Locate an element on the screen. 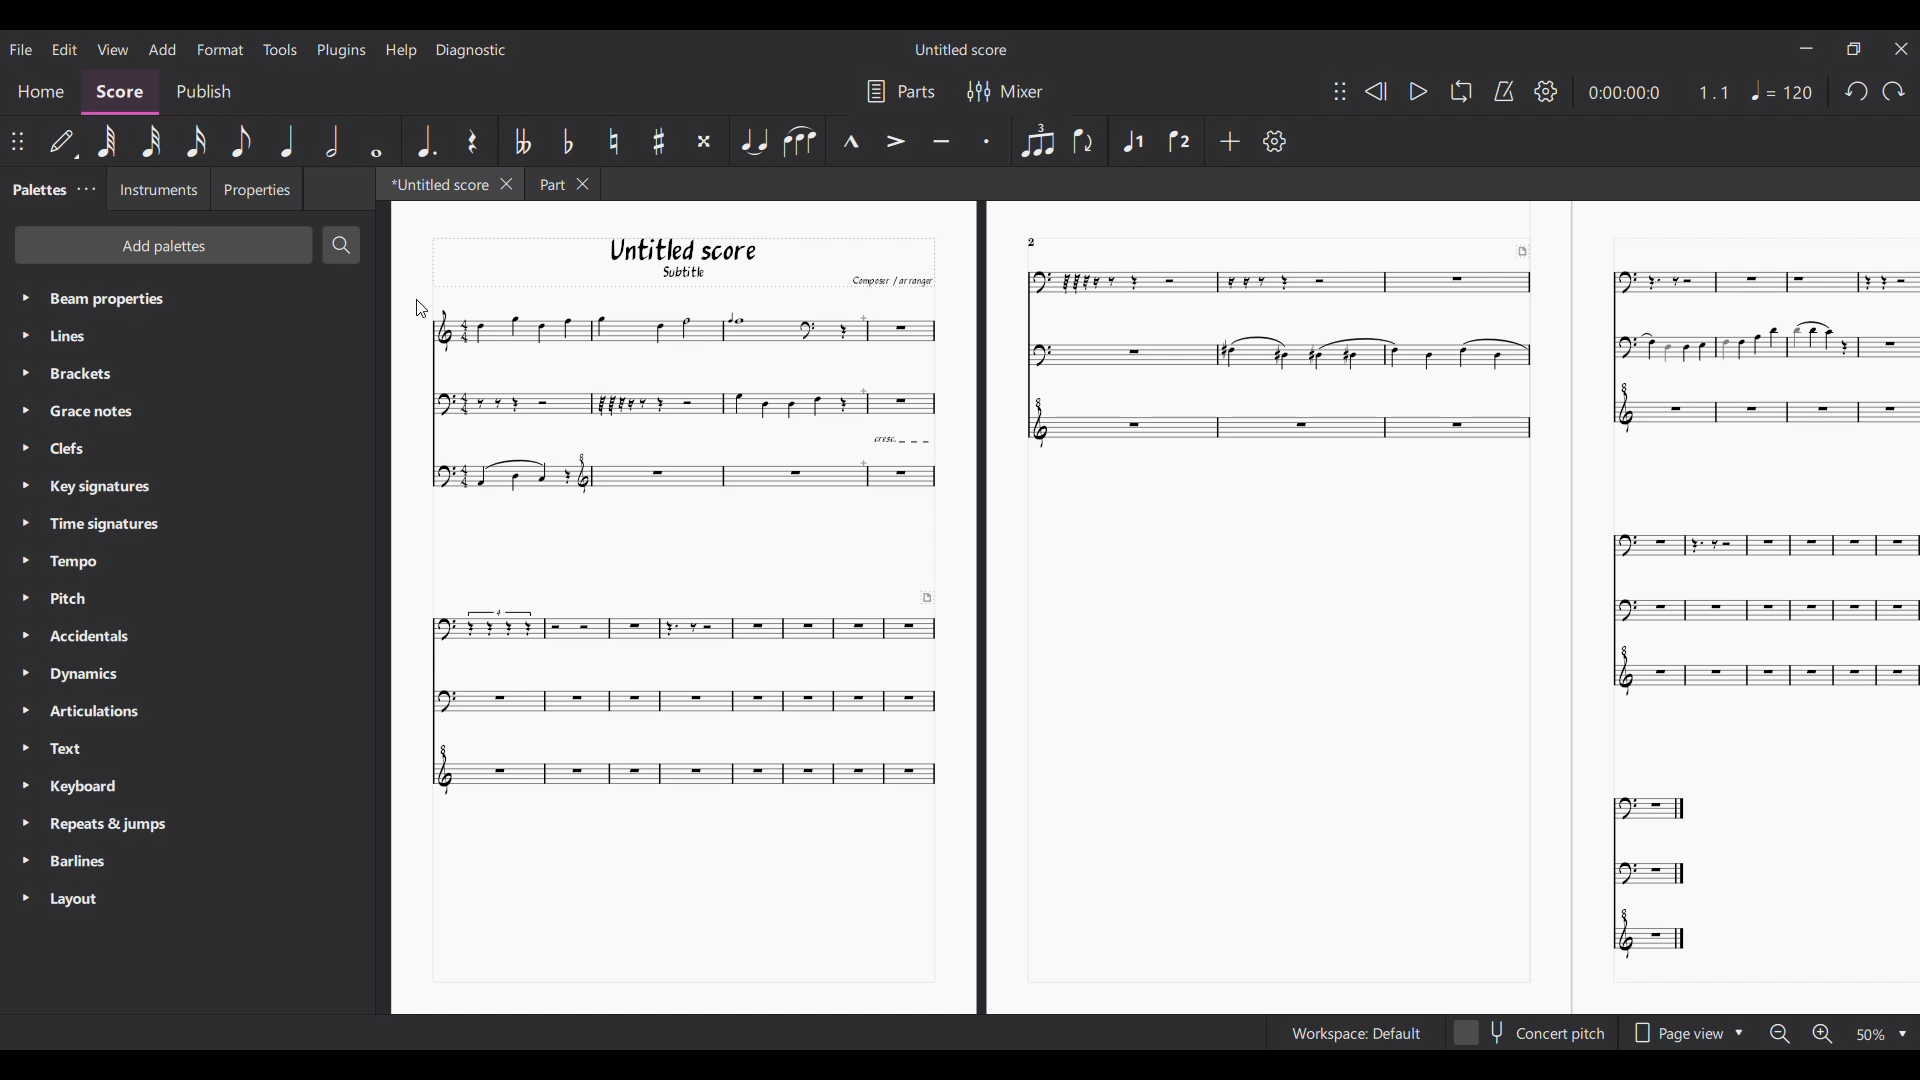  16th note is located at coordinates (196, 142).